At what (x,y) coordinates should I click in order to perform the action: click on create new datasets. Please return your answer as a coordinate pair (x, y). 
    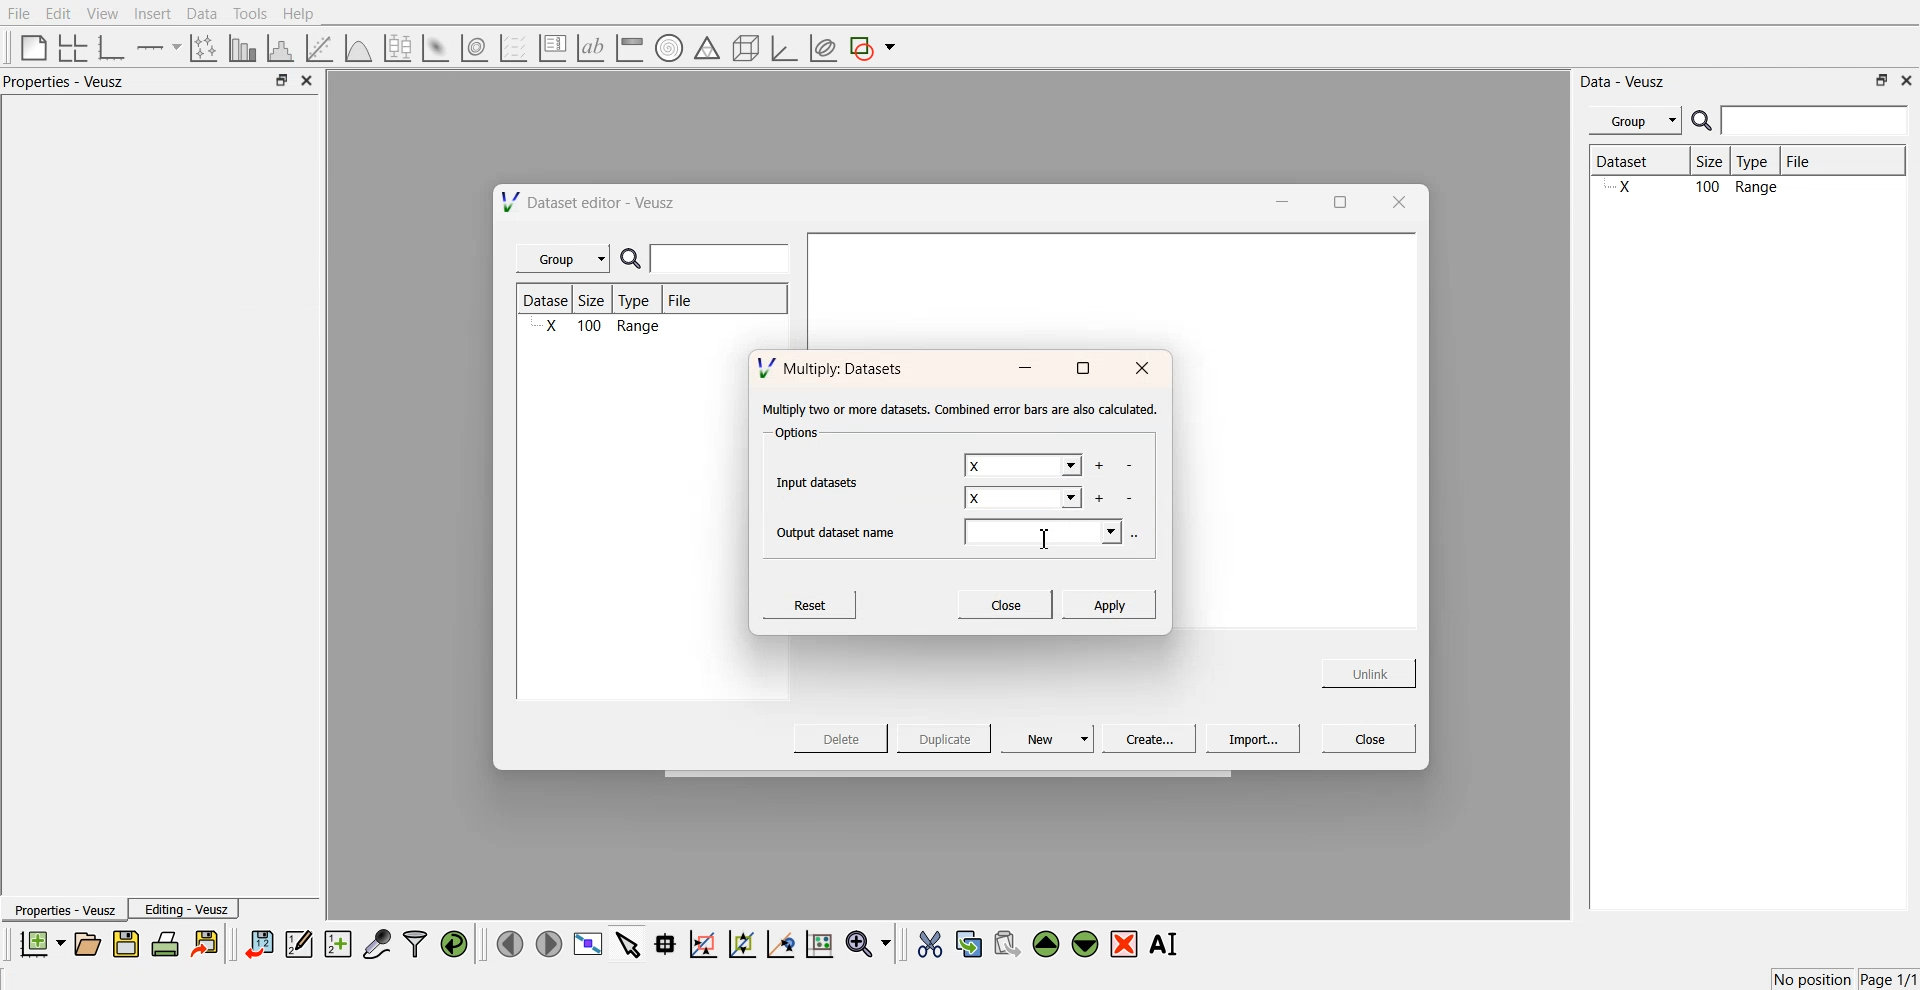
    Looking at the image, I should click on (338, 944).